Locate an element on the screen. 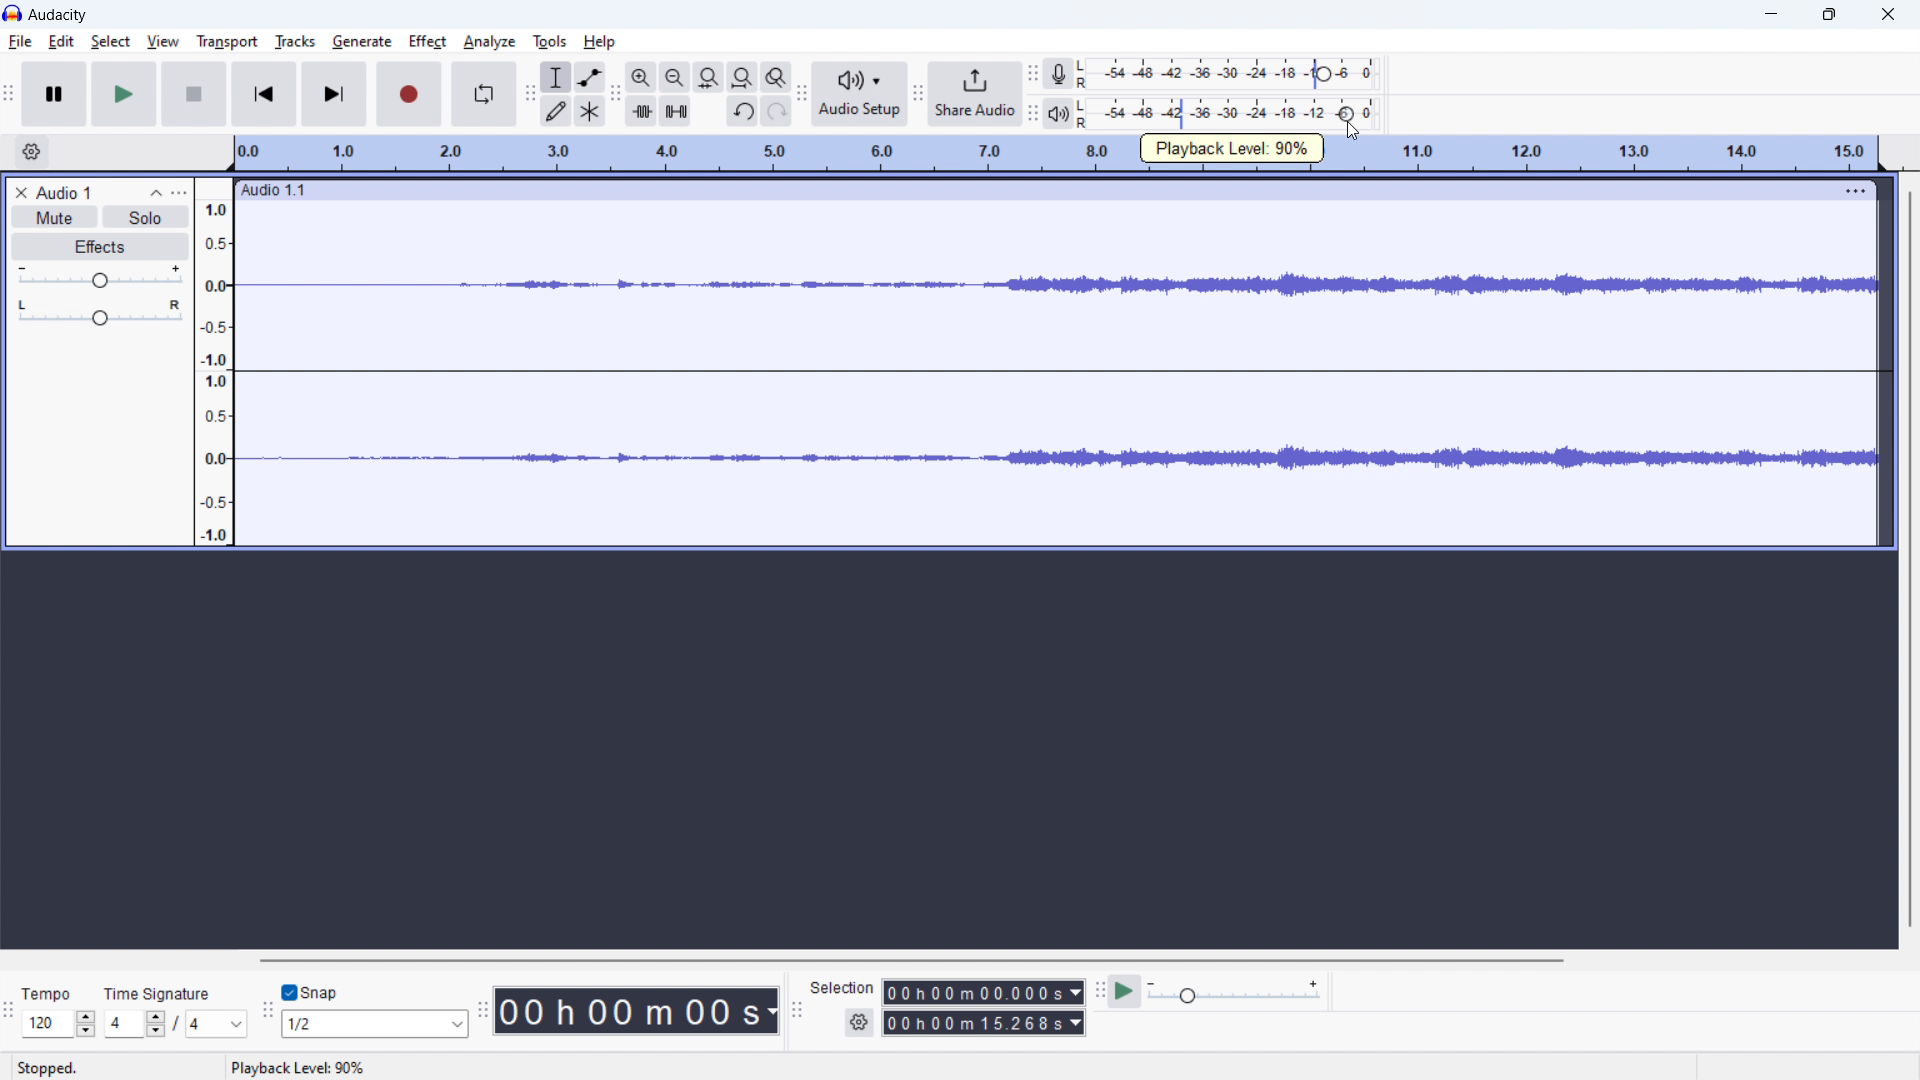 This screenshot has width=1920, height=1080. delete audio is located at coordinates (20, 192).